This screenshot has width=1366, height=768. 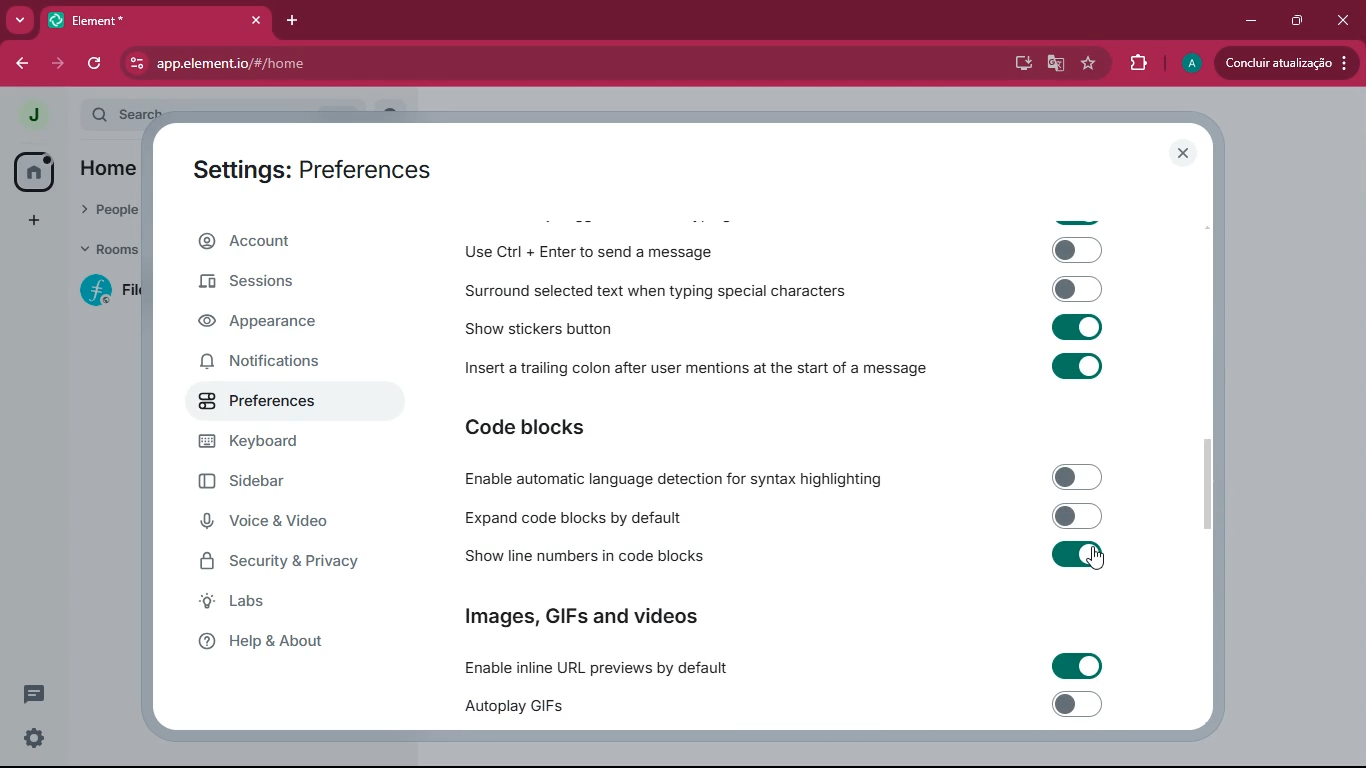 I want to click on profile, so click(x=1189, y=64).